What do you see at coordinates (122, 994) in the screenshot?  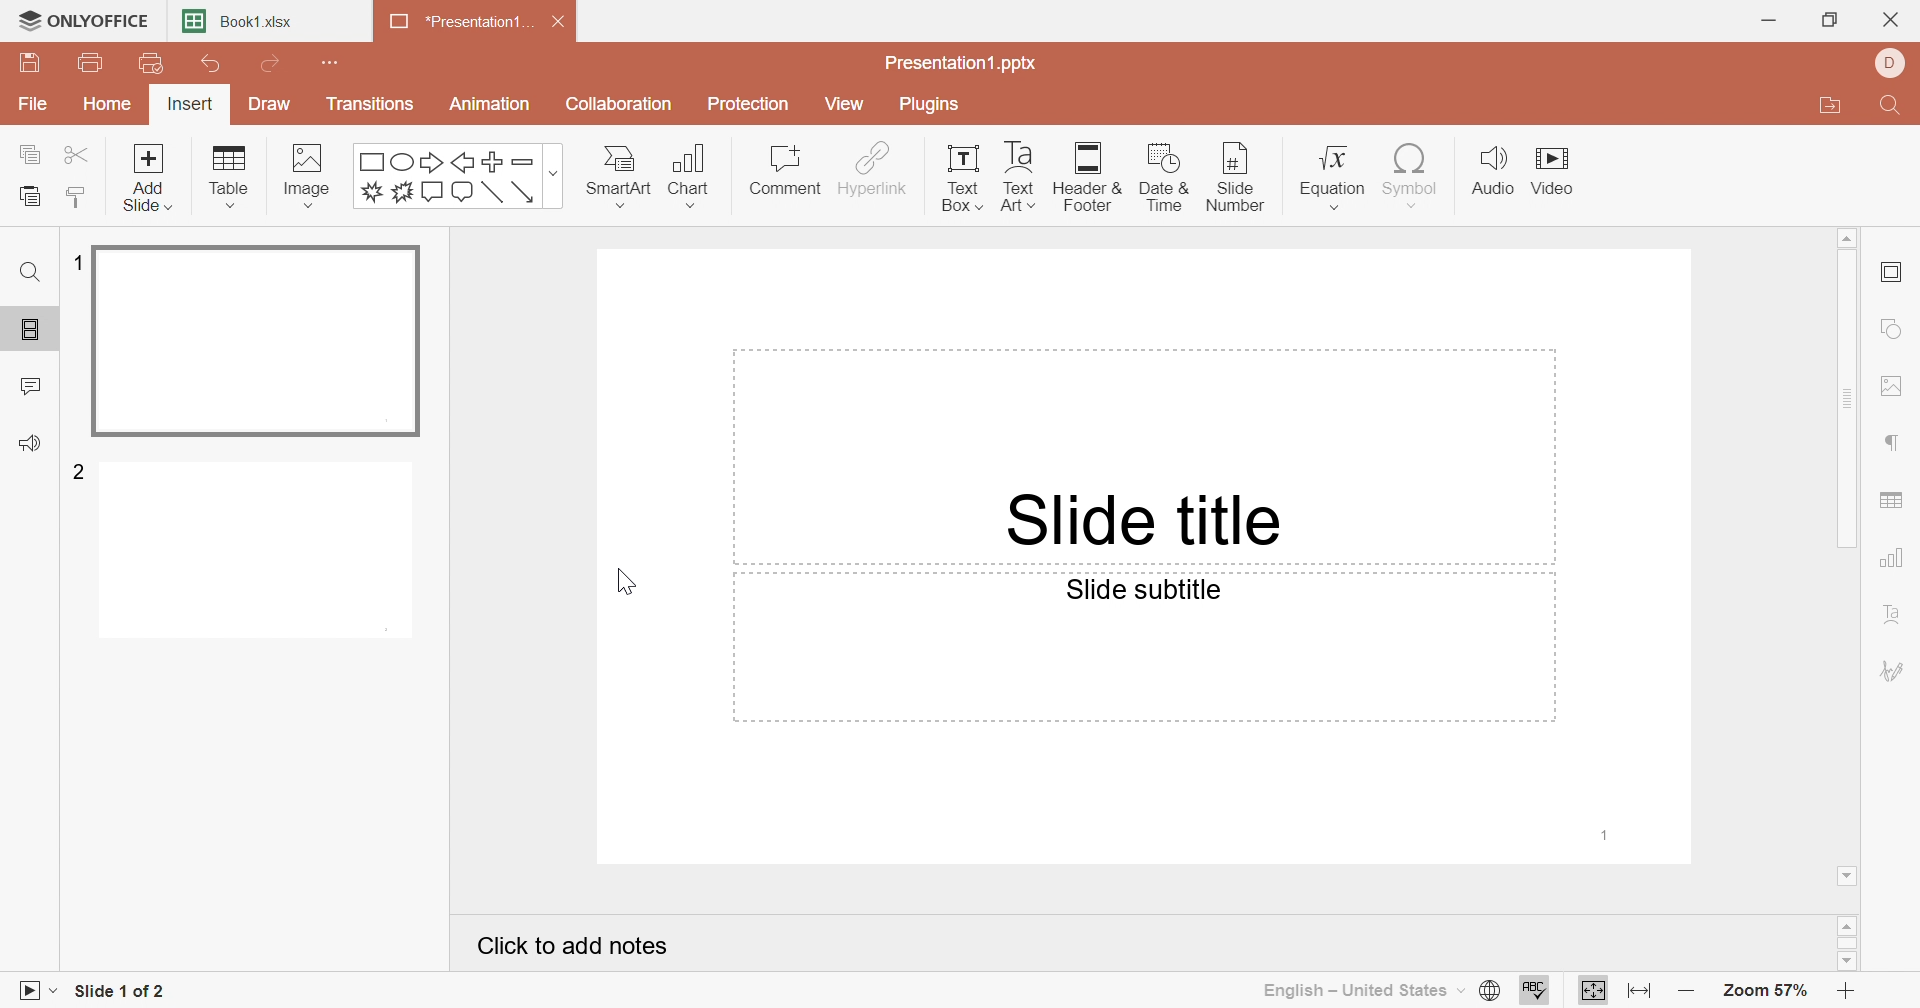 I see `Slide 1 of 2` at bounding box center [122, 994].